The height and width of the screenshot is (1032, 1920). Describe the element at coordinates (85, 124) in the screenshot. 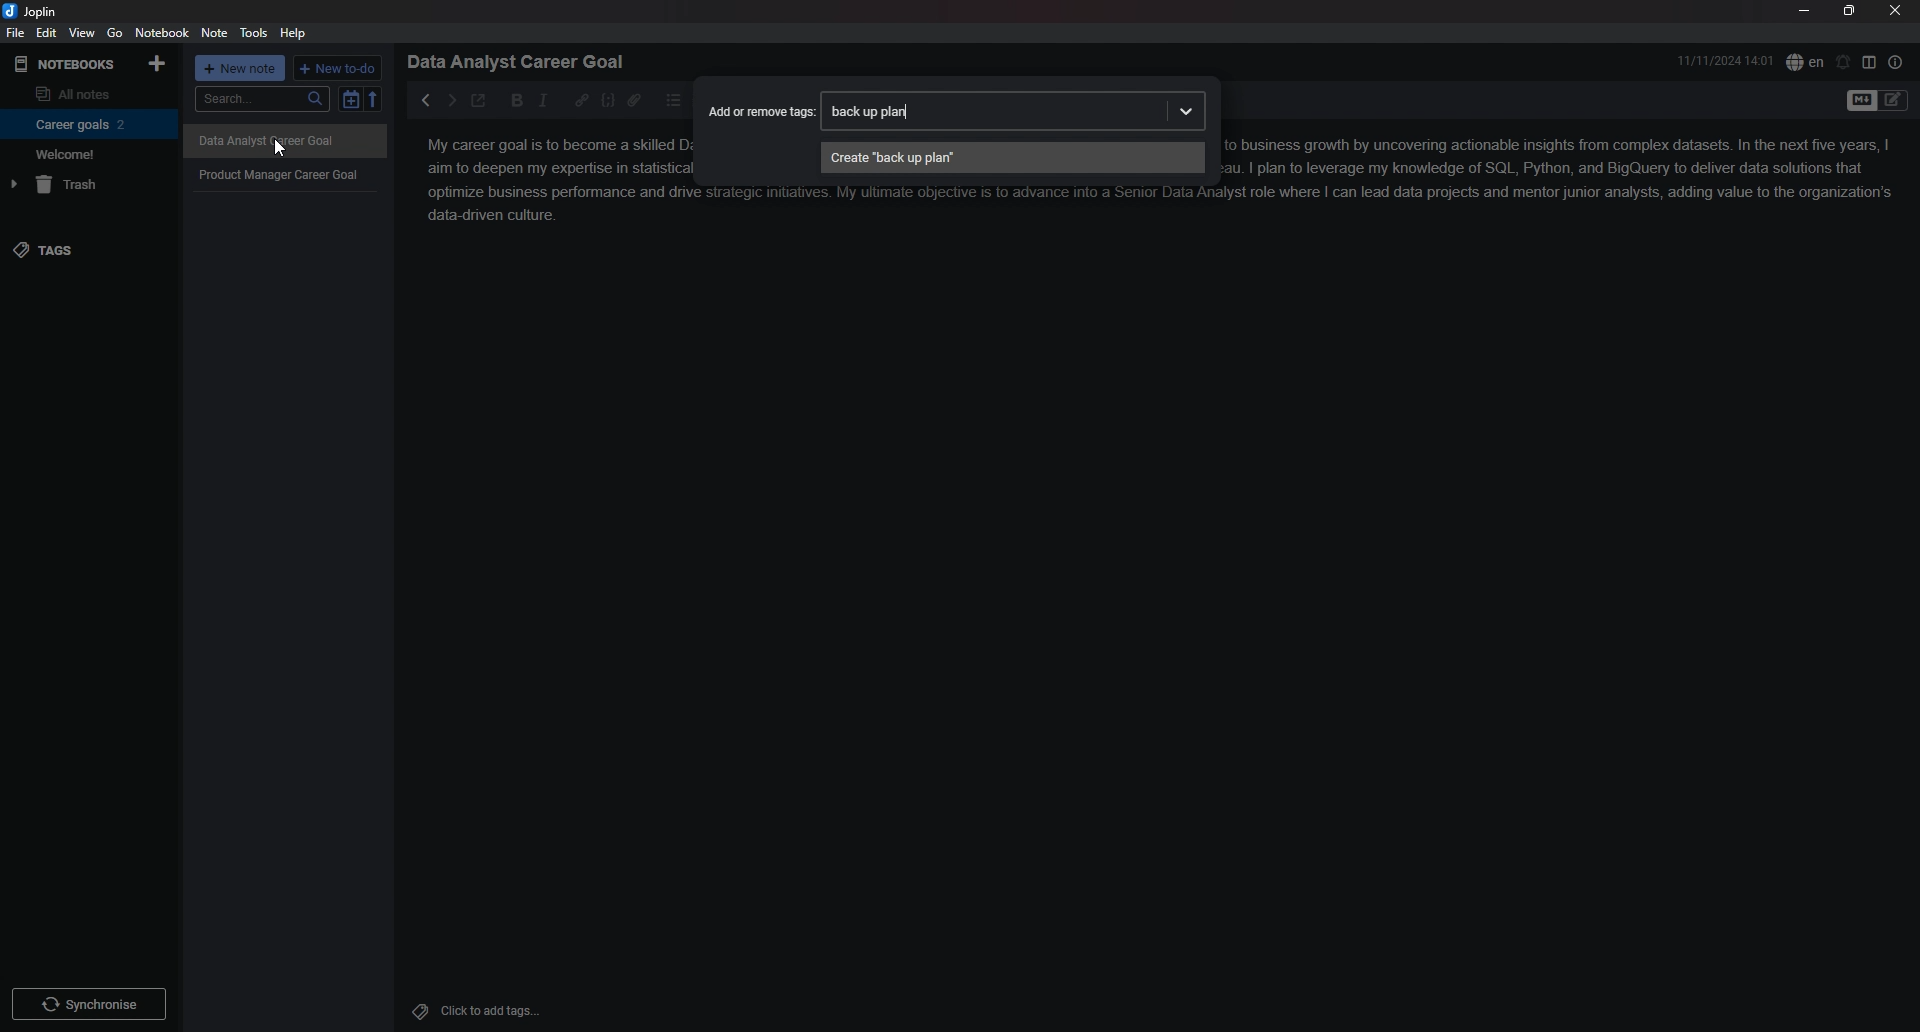

I see `Career goals 2` at that location.